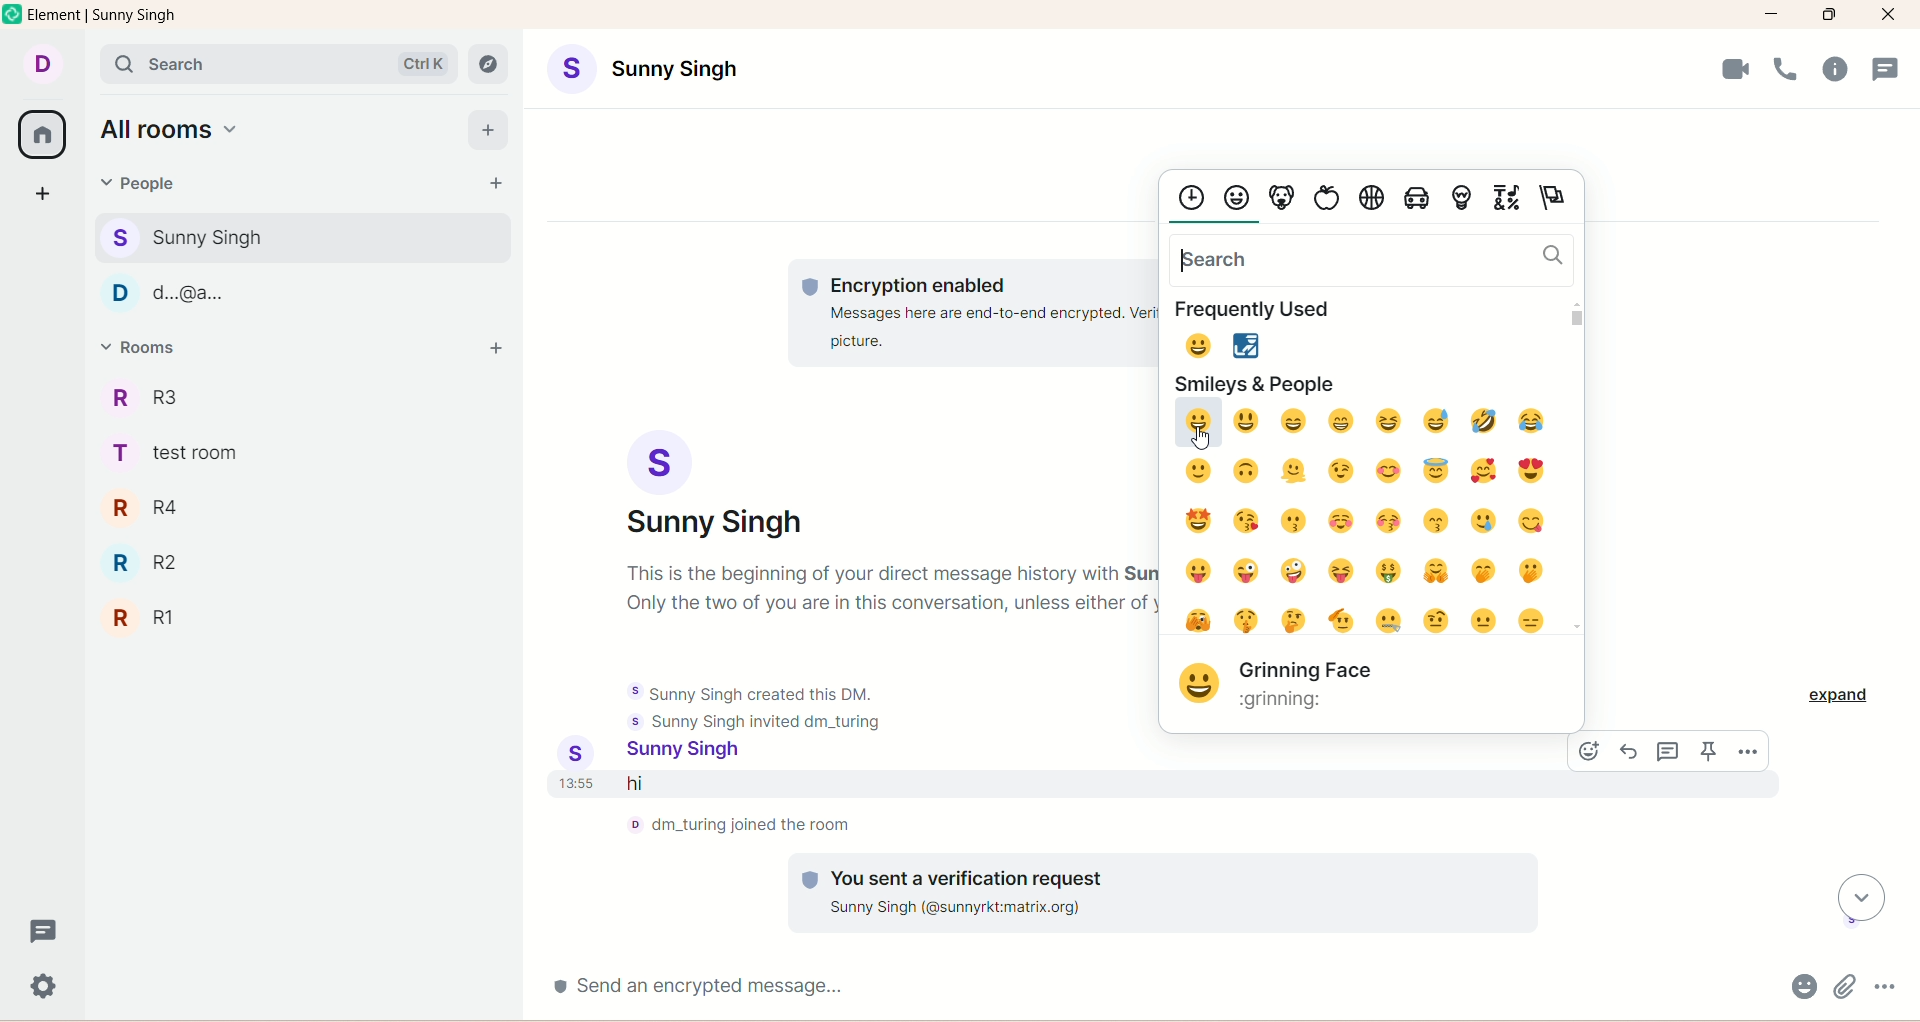  Describe the element at coordinates (173, 128) in the screenshot. I see `all rooms` at that location.